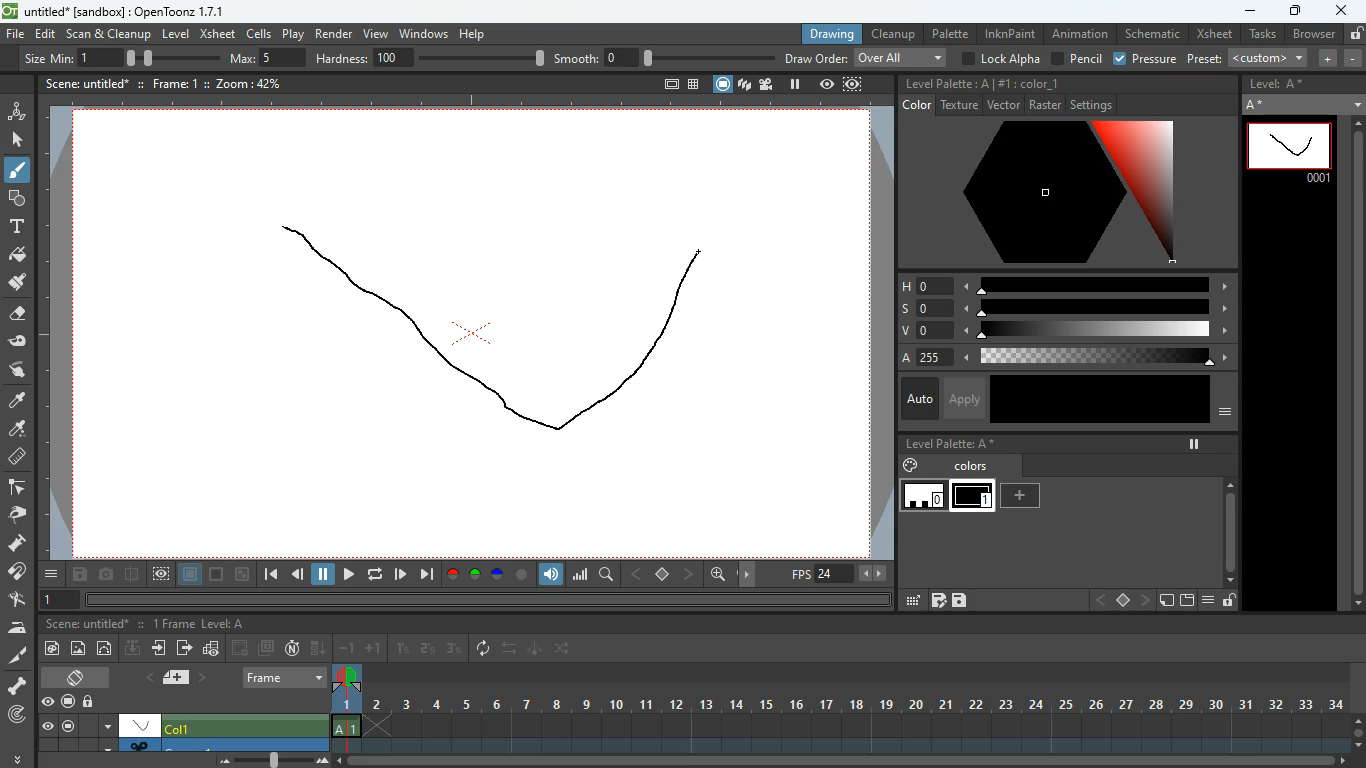 The height and width of the screenshot is (768, 1366). Describe the element at coordinates (270, 576) in the screenshot. I see `begin` at that location.